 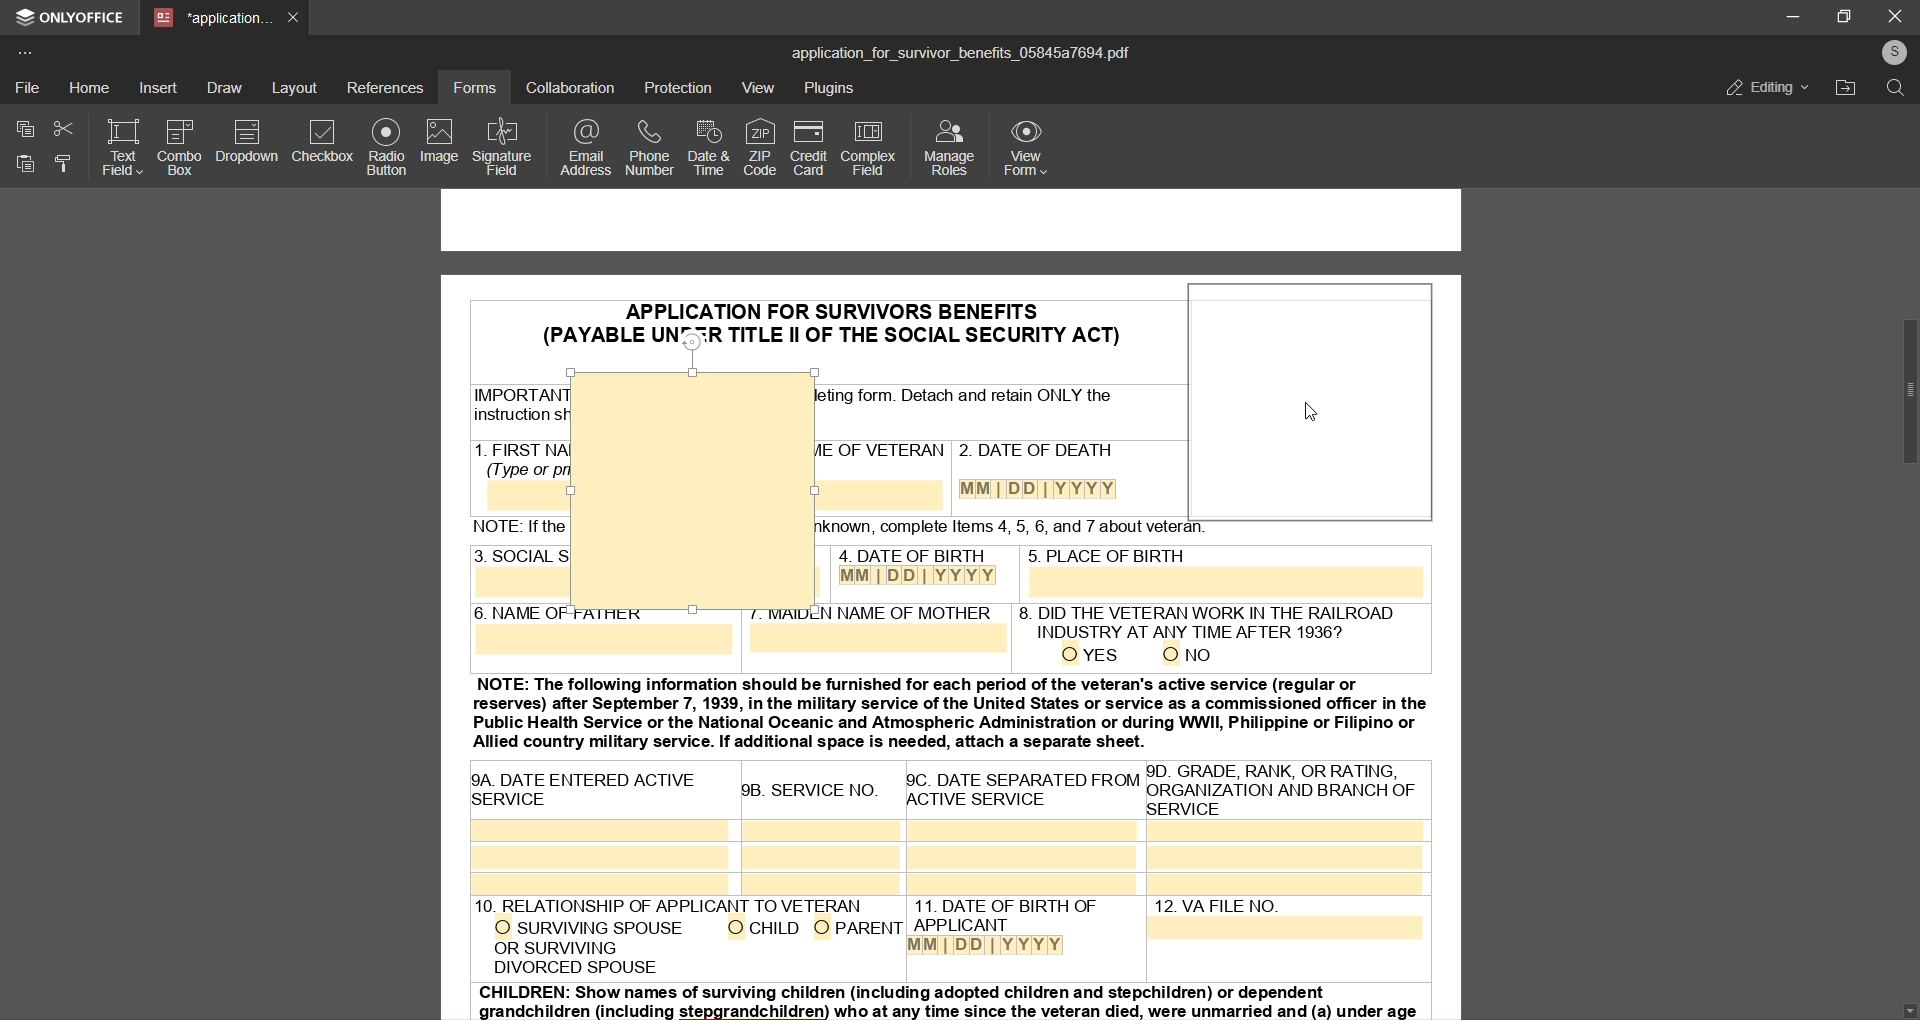 I want to click on cursor, so click(x=1317, y=419).